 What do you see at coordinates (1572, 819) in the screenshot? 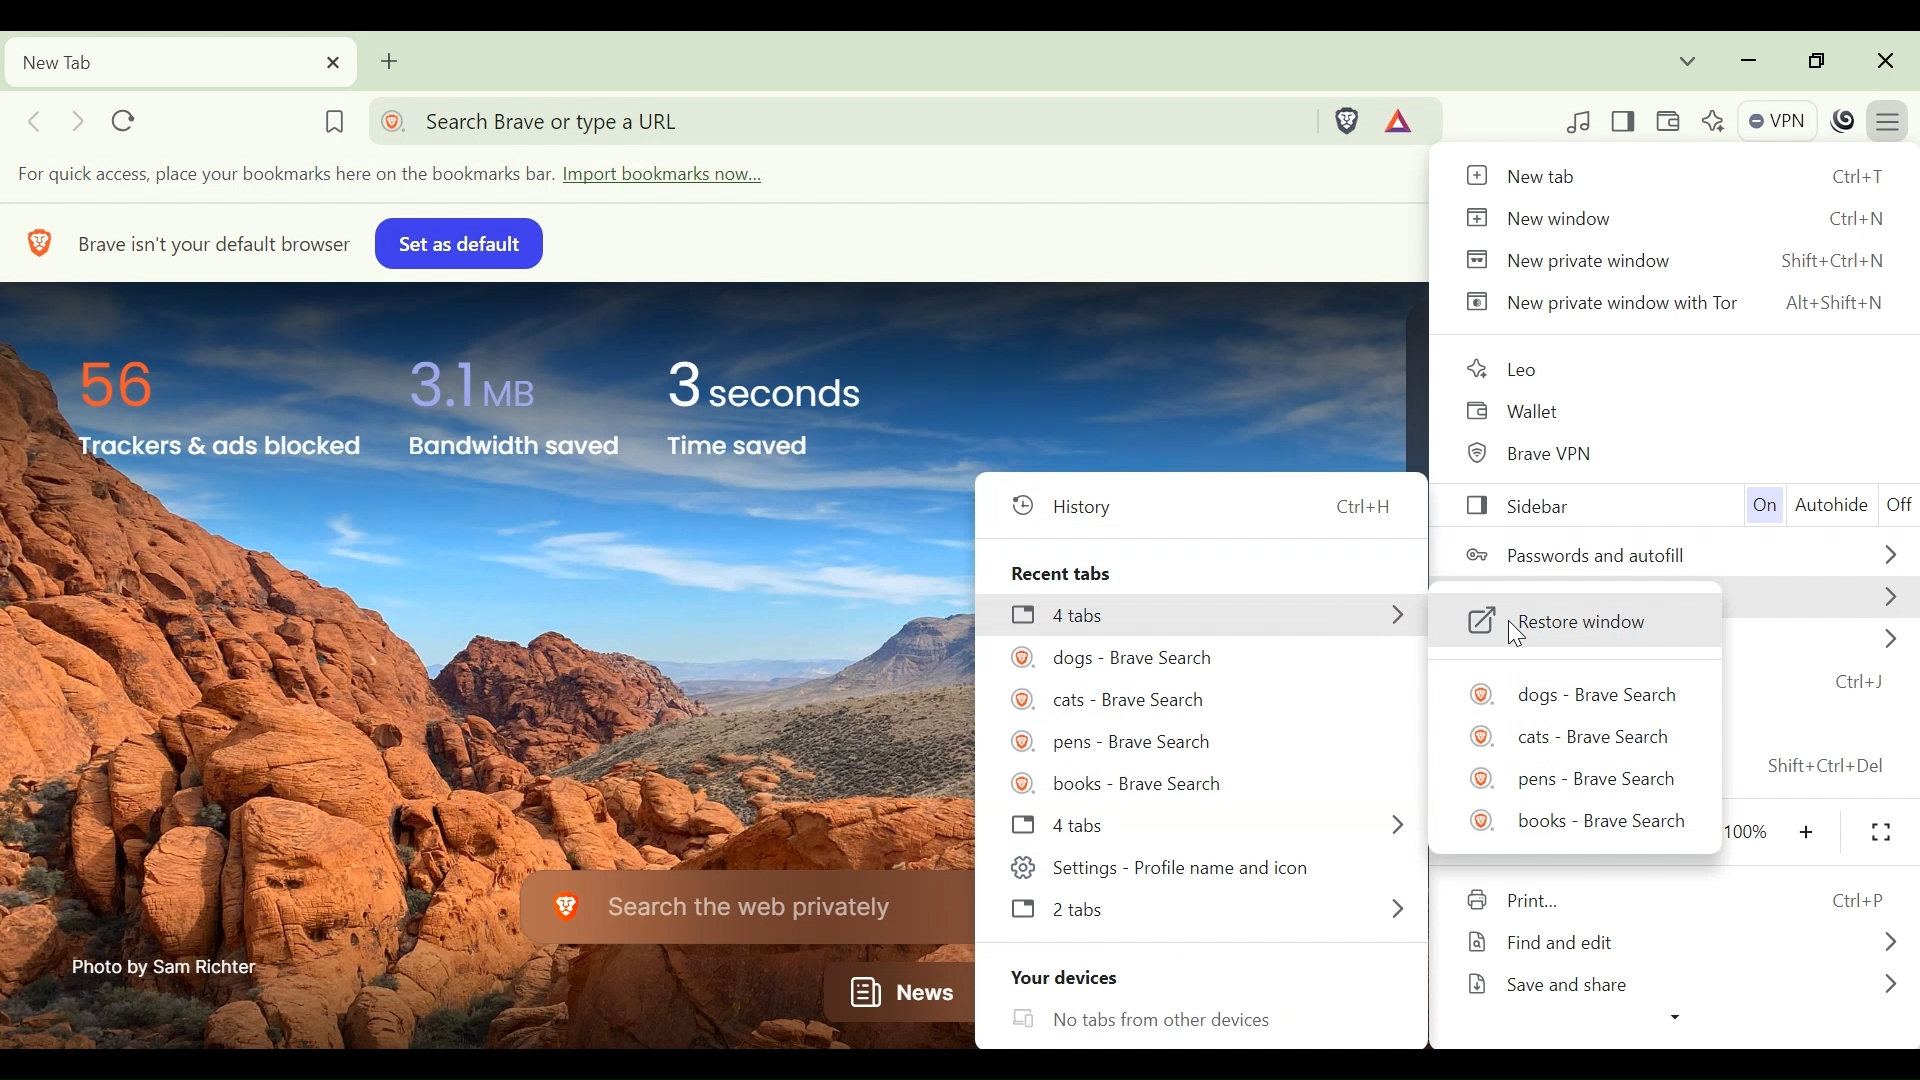
I see `books - Brave Search` at bounding box center [1572, 819].